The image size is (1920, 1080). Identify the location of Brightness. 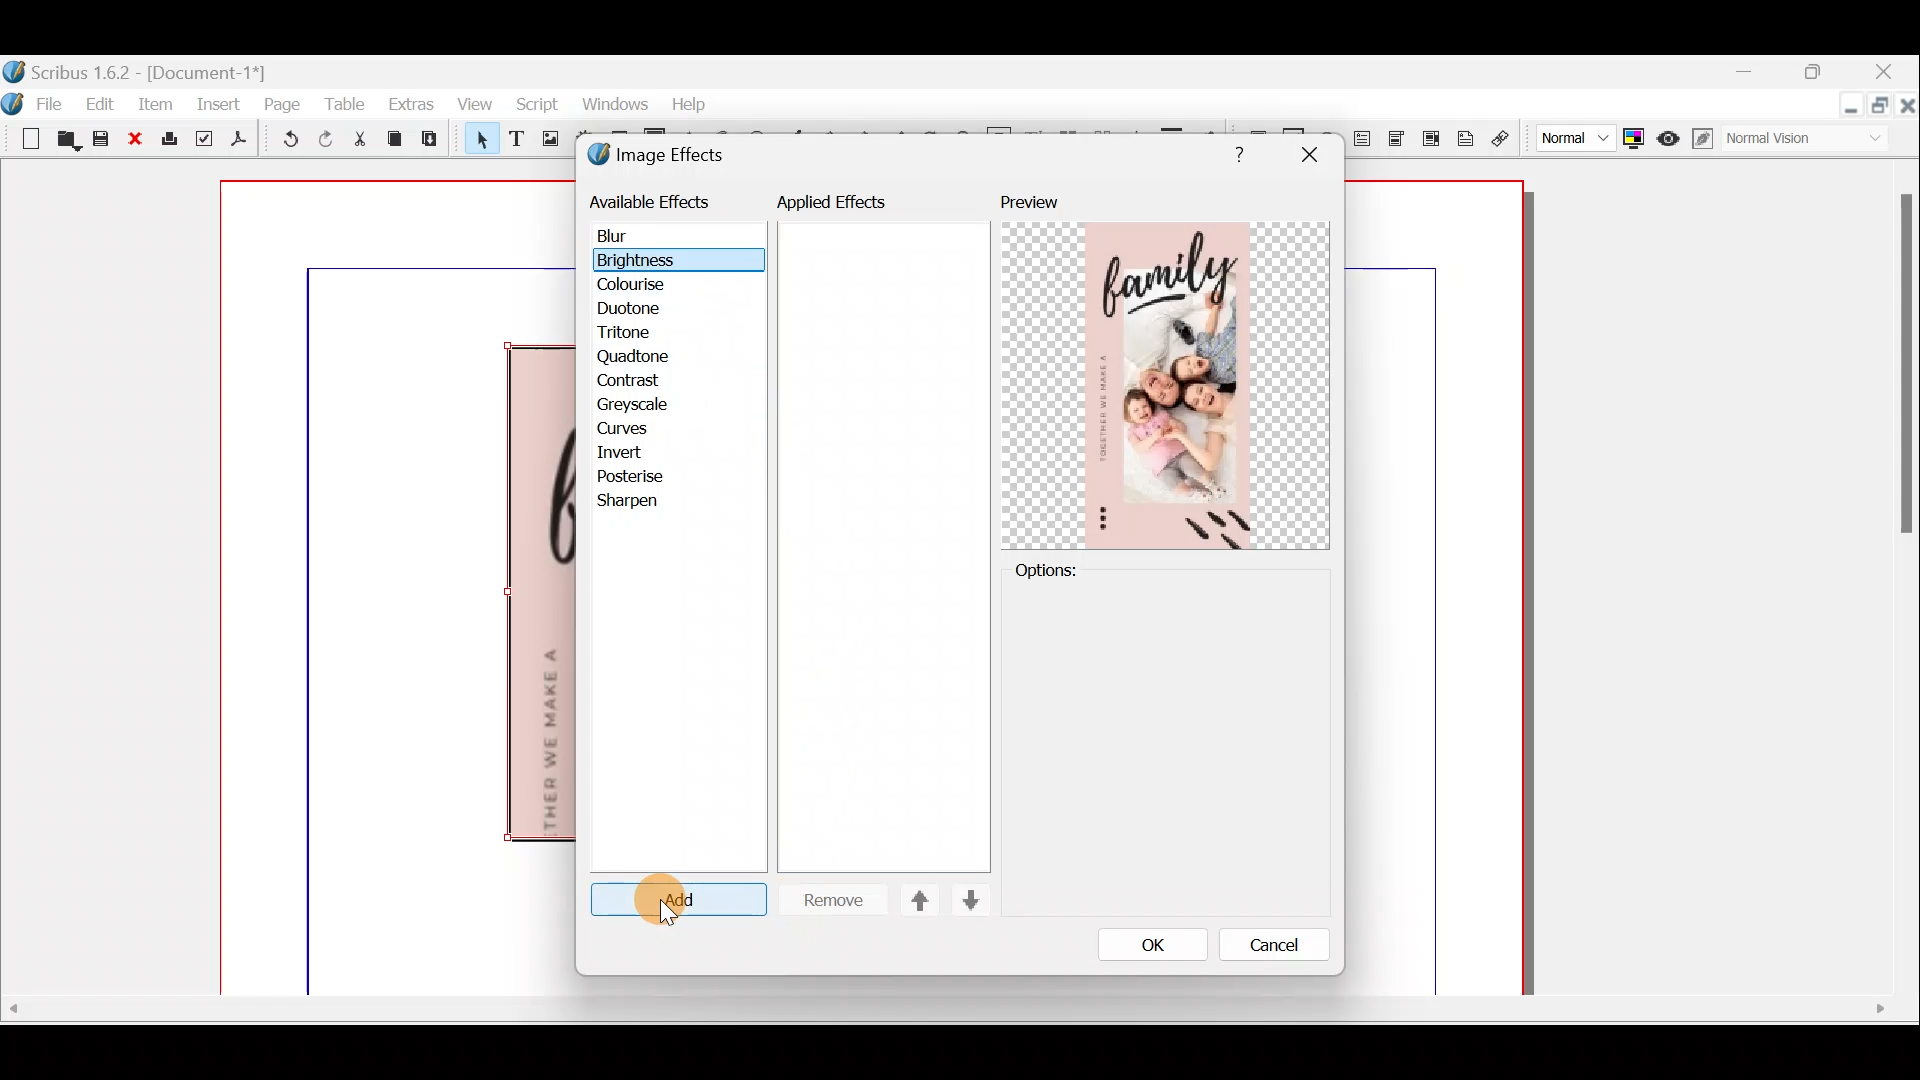
(662, 259).